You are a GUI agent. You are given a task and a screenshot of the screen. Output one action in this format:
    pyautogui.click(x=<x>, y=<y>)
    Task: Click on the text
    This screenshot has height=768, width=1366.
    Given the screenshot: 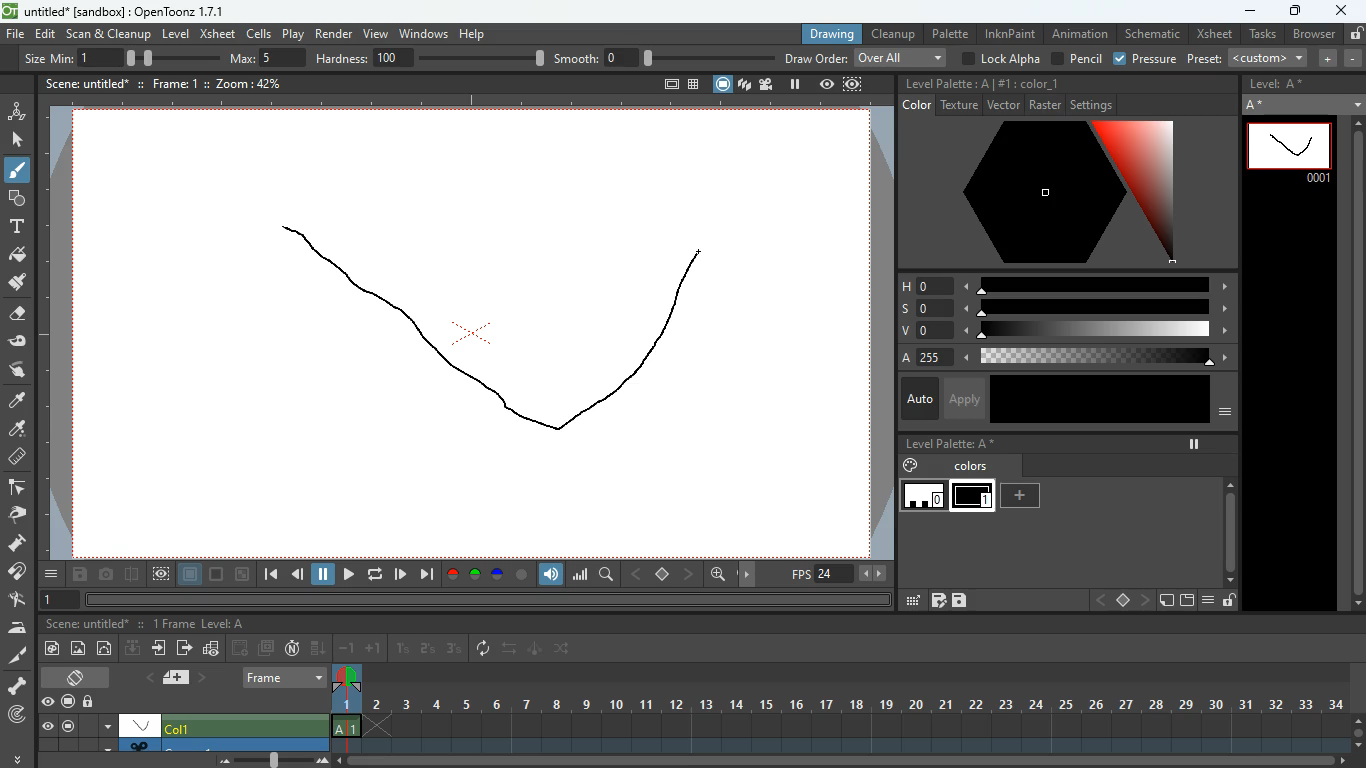 What is the action you would take?
    pyautogui.click(x=15, y=226)
    